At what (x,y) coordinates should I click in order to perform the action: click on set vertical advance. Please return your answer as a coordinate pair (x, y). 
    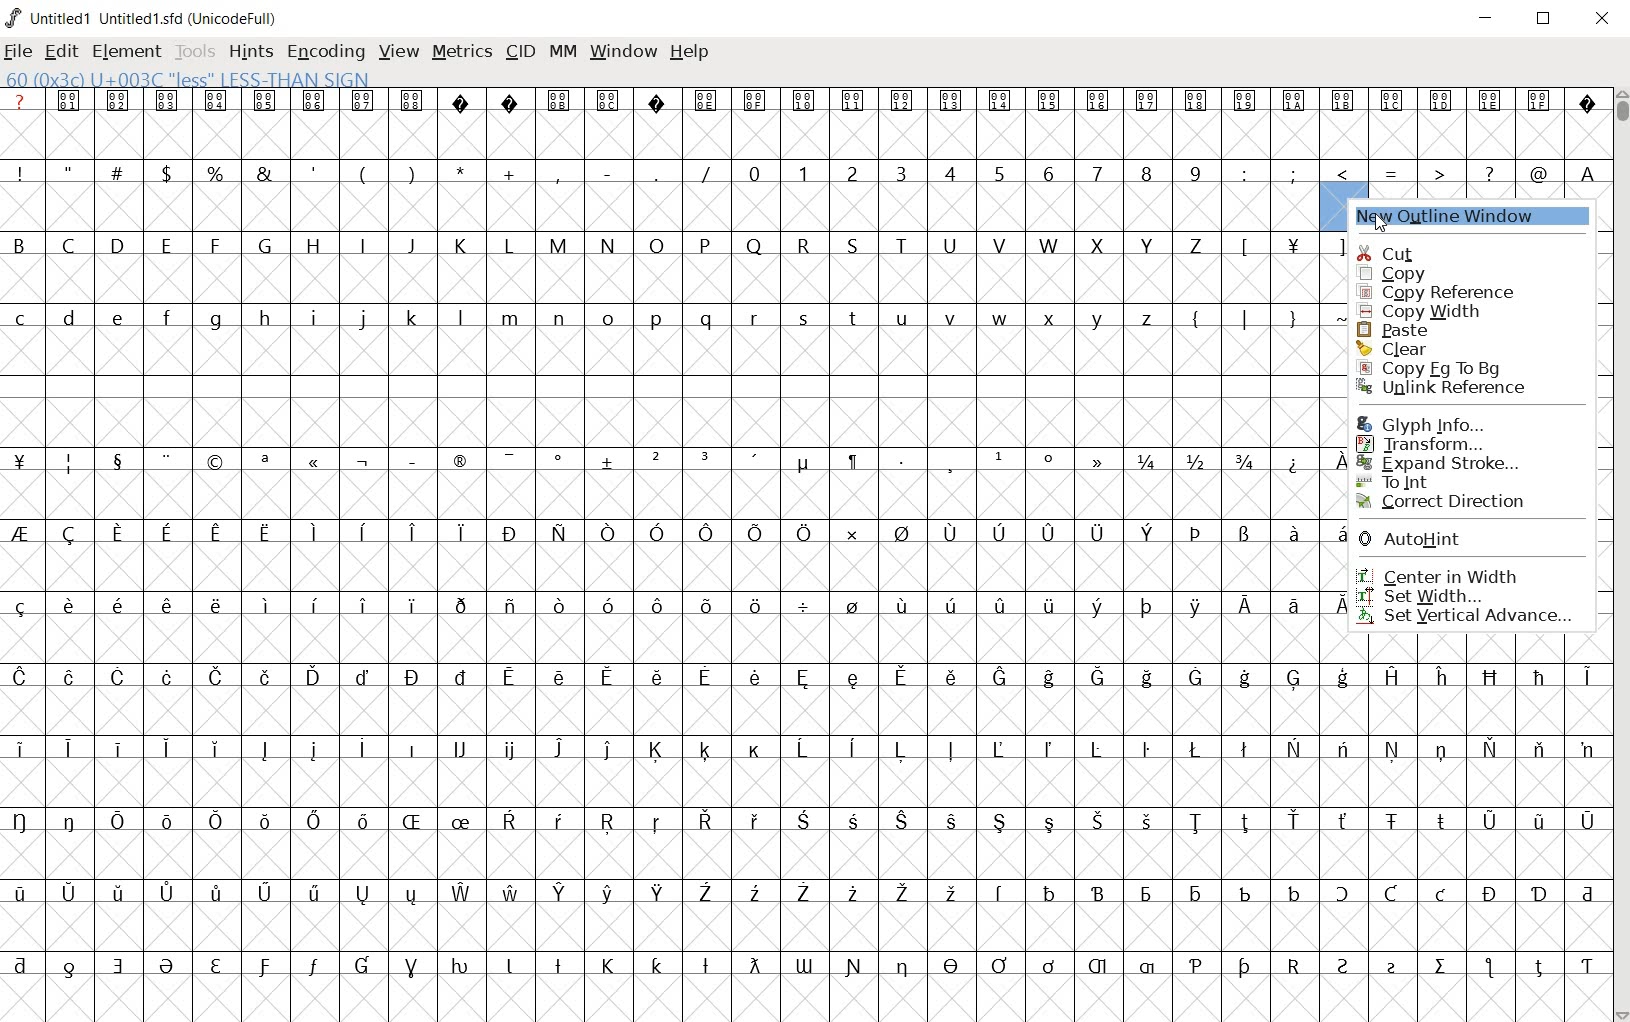
    Looking at the image, I should click on (1475, 616).